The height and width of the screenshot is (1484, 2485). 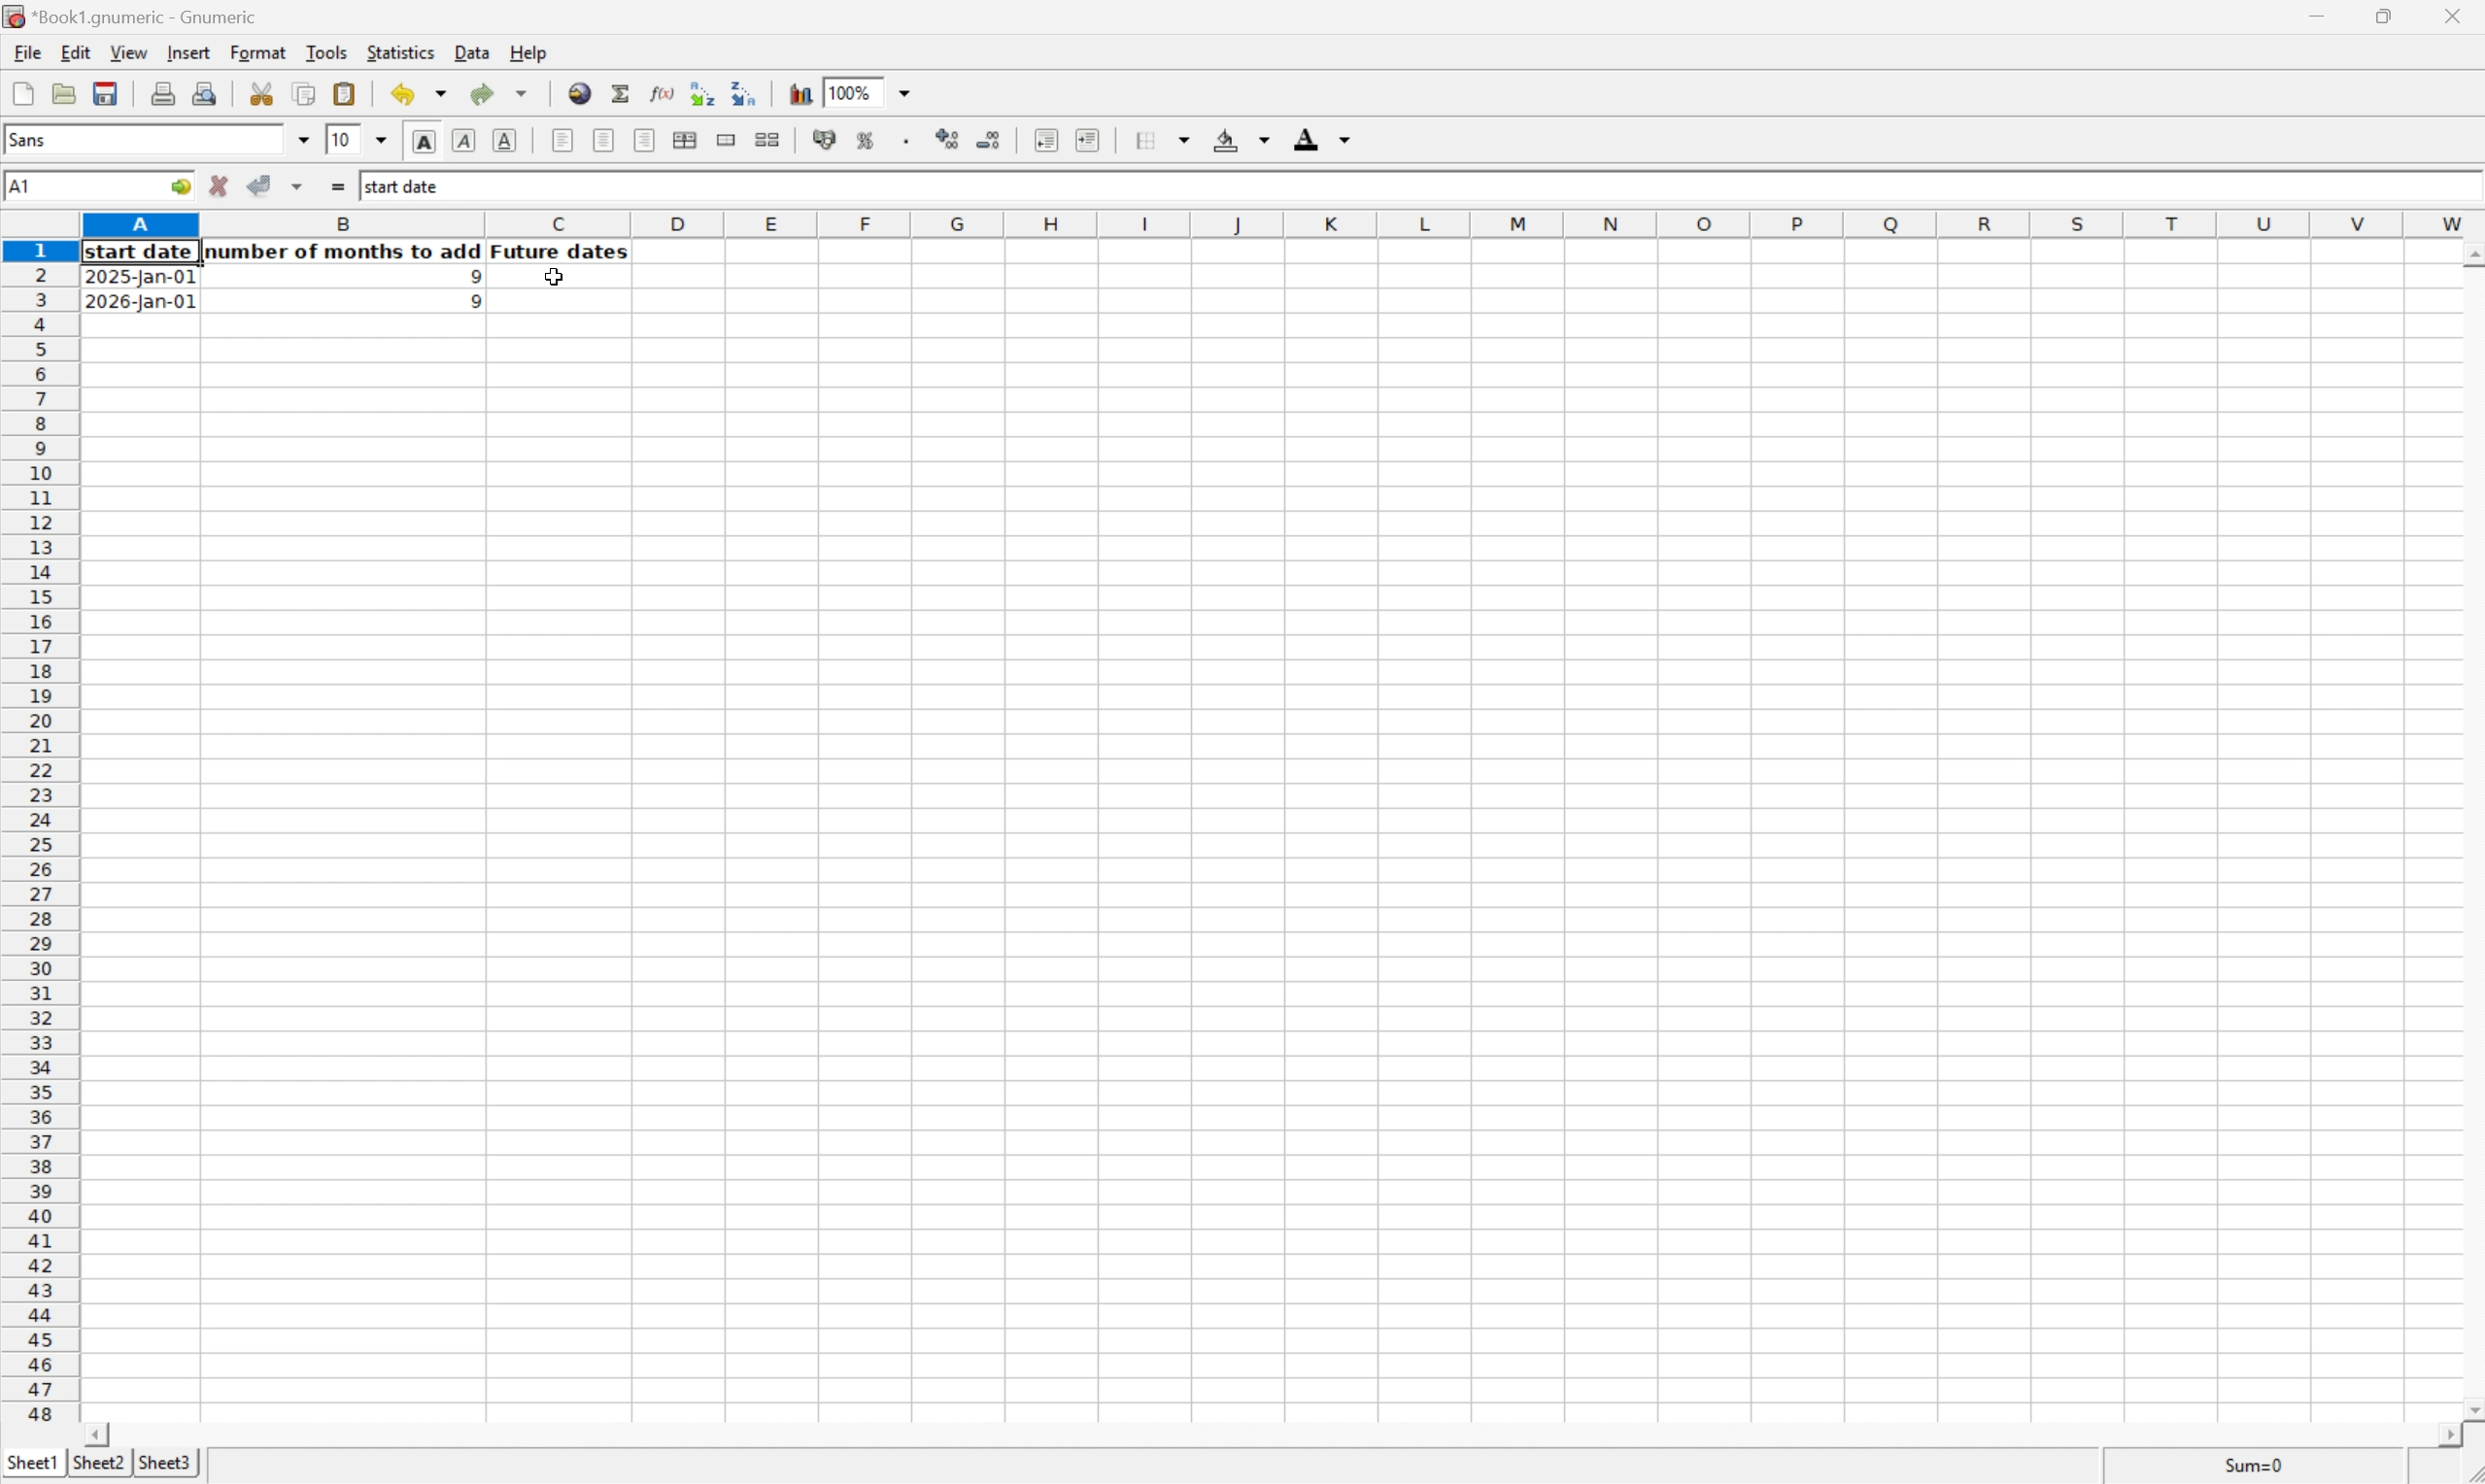 I want to click on Center Horizontally, so click(x=604, y=139).